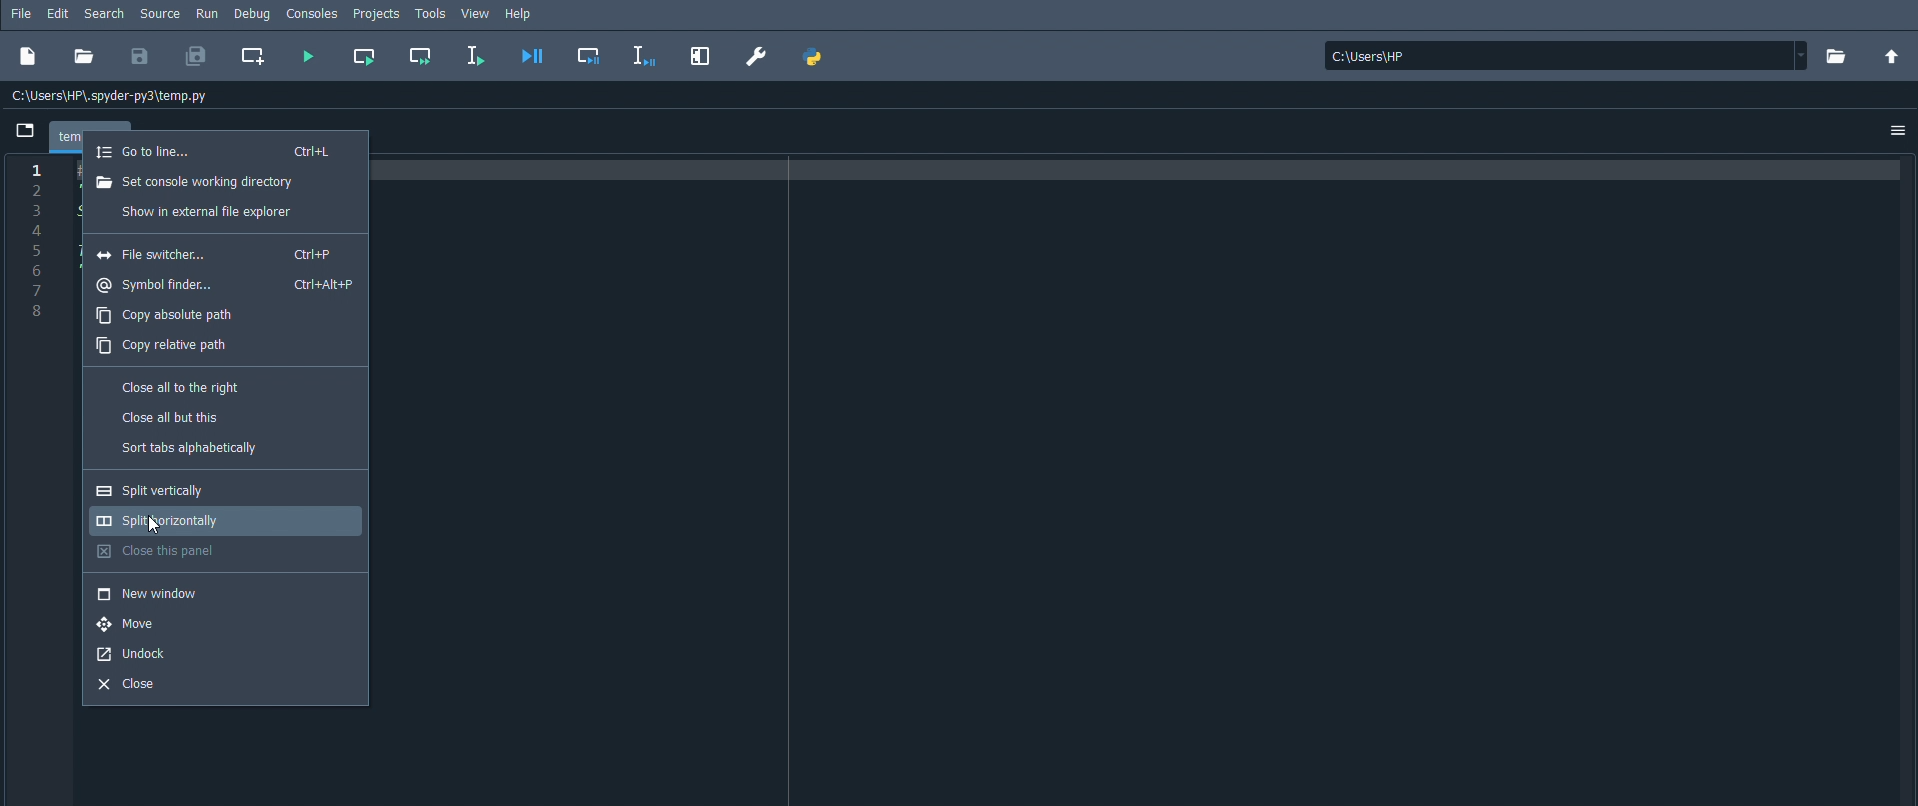 This screenshot has height=806, width=1918. Describe the element at coordinates (22, 131) in the screenshot. I see `Browse tabs` at that location.